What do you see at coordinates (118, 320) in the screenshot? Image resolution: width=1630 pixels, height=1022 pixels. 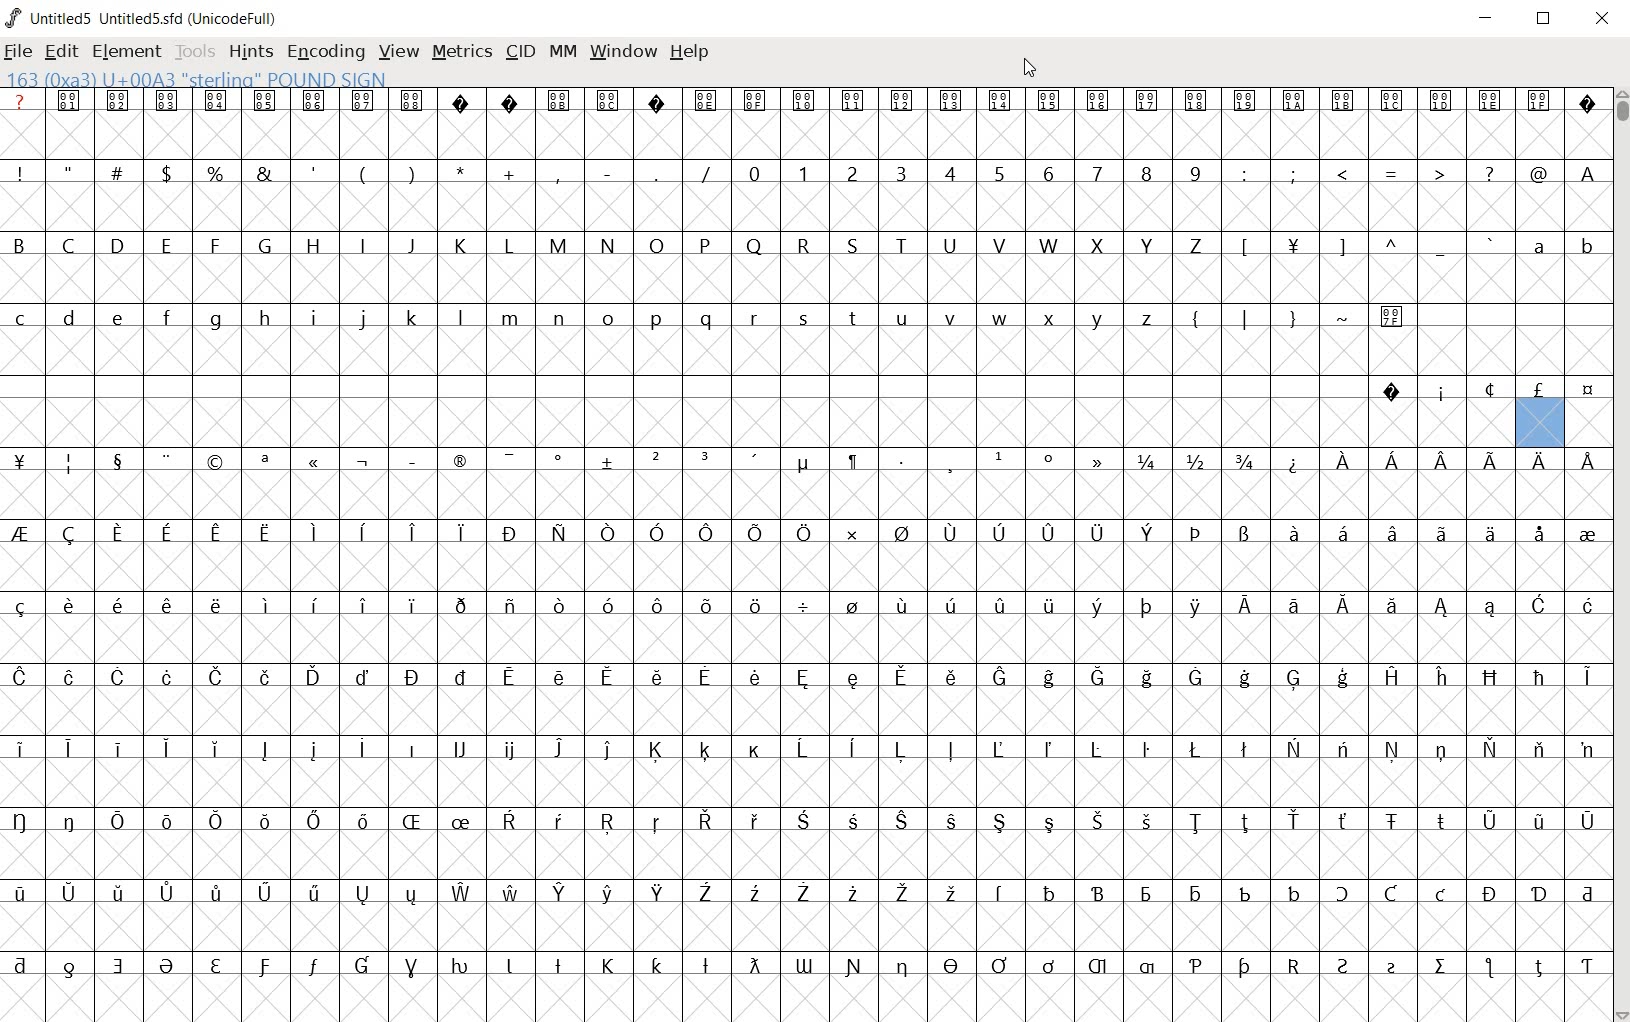 I see `` at bounding box center [118, 320].